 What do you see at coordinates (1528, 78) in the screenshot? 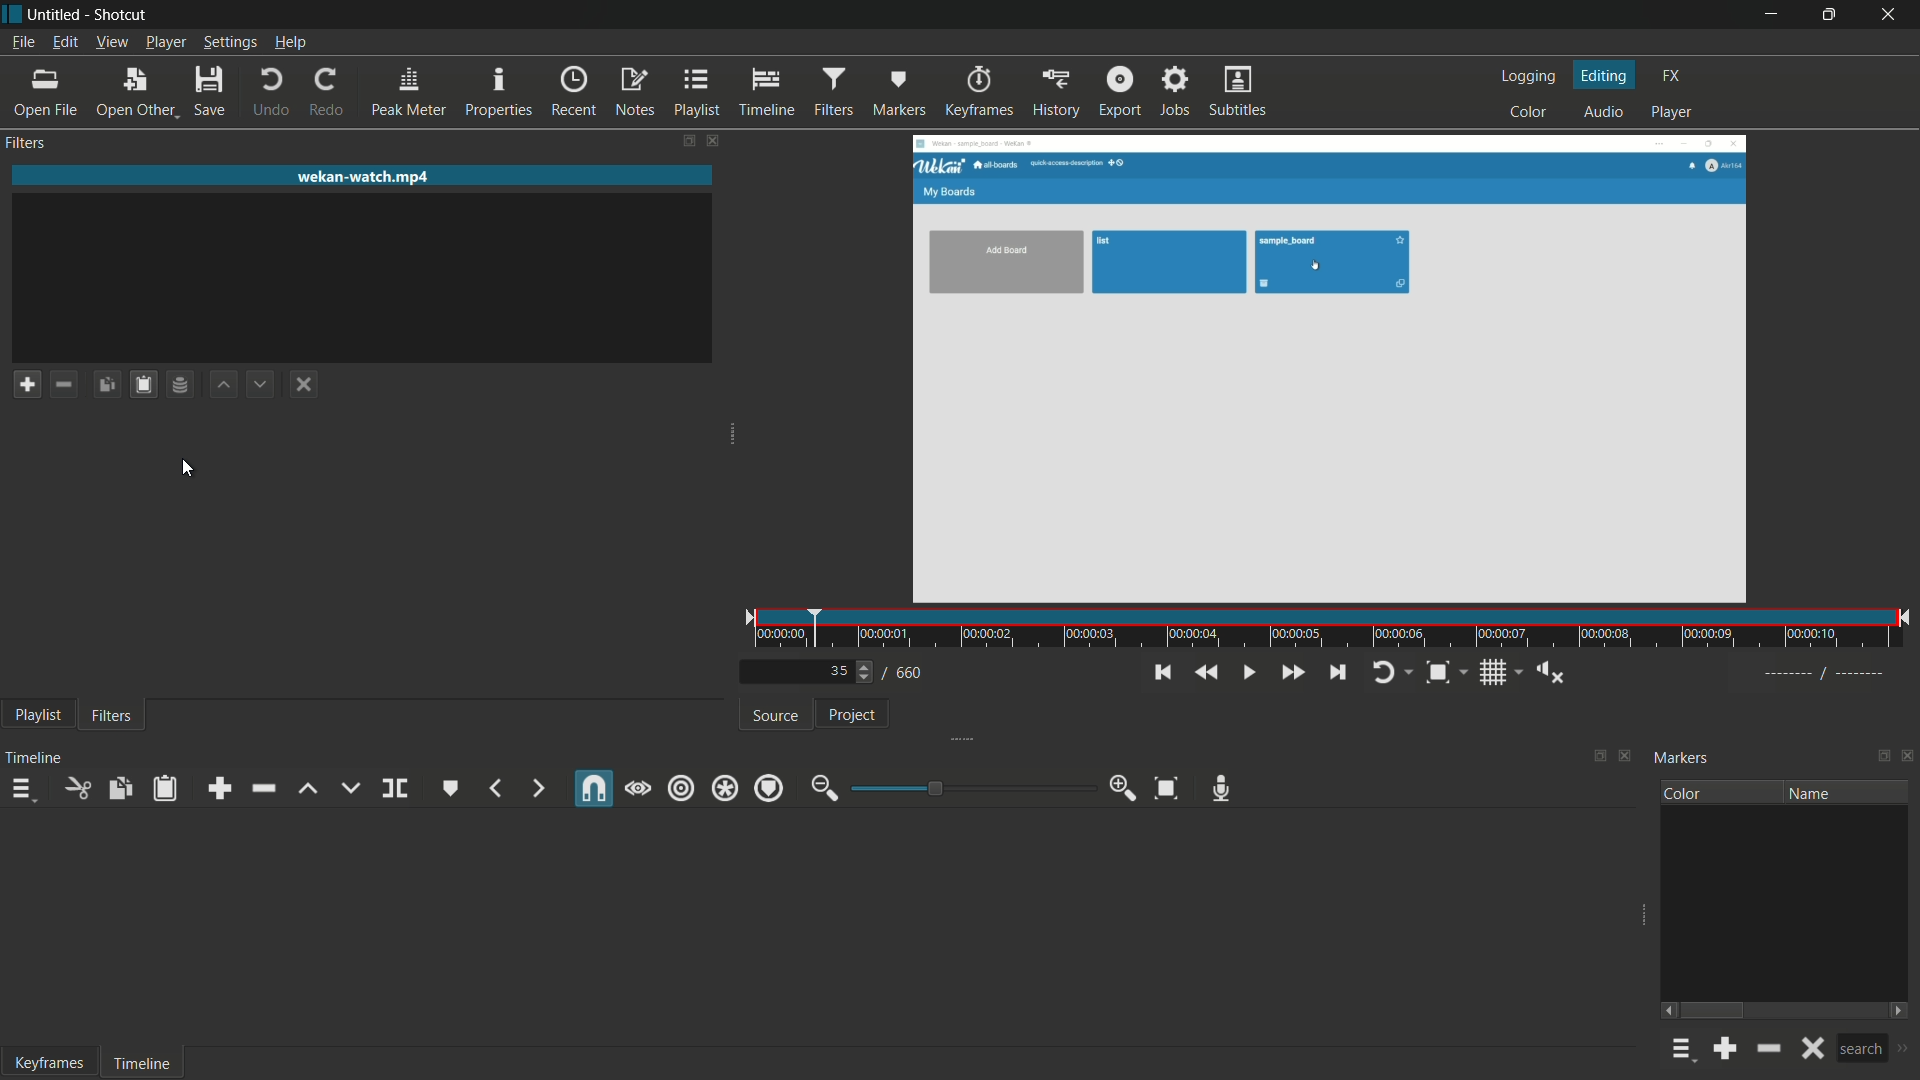
I see `logging` at bounding box center [1528, 78].